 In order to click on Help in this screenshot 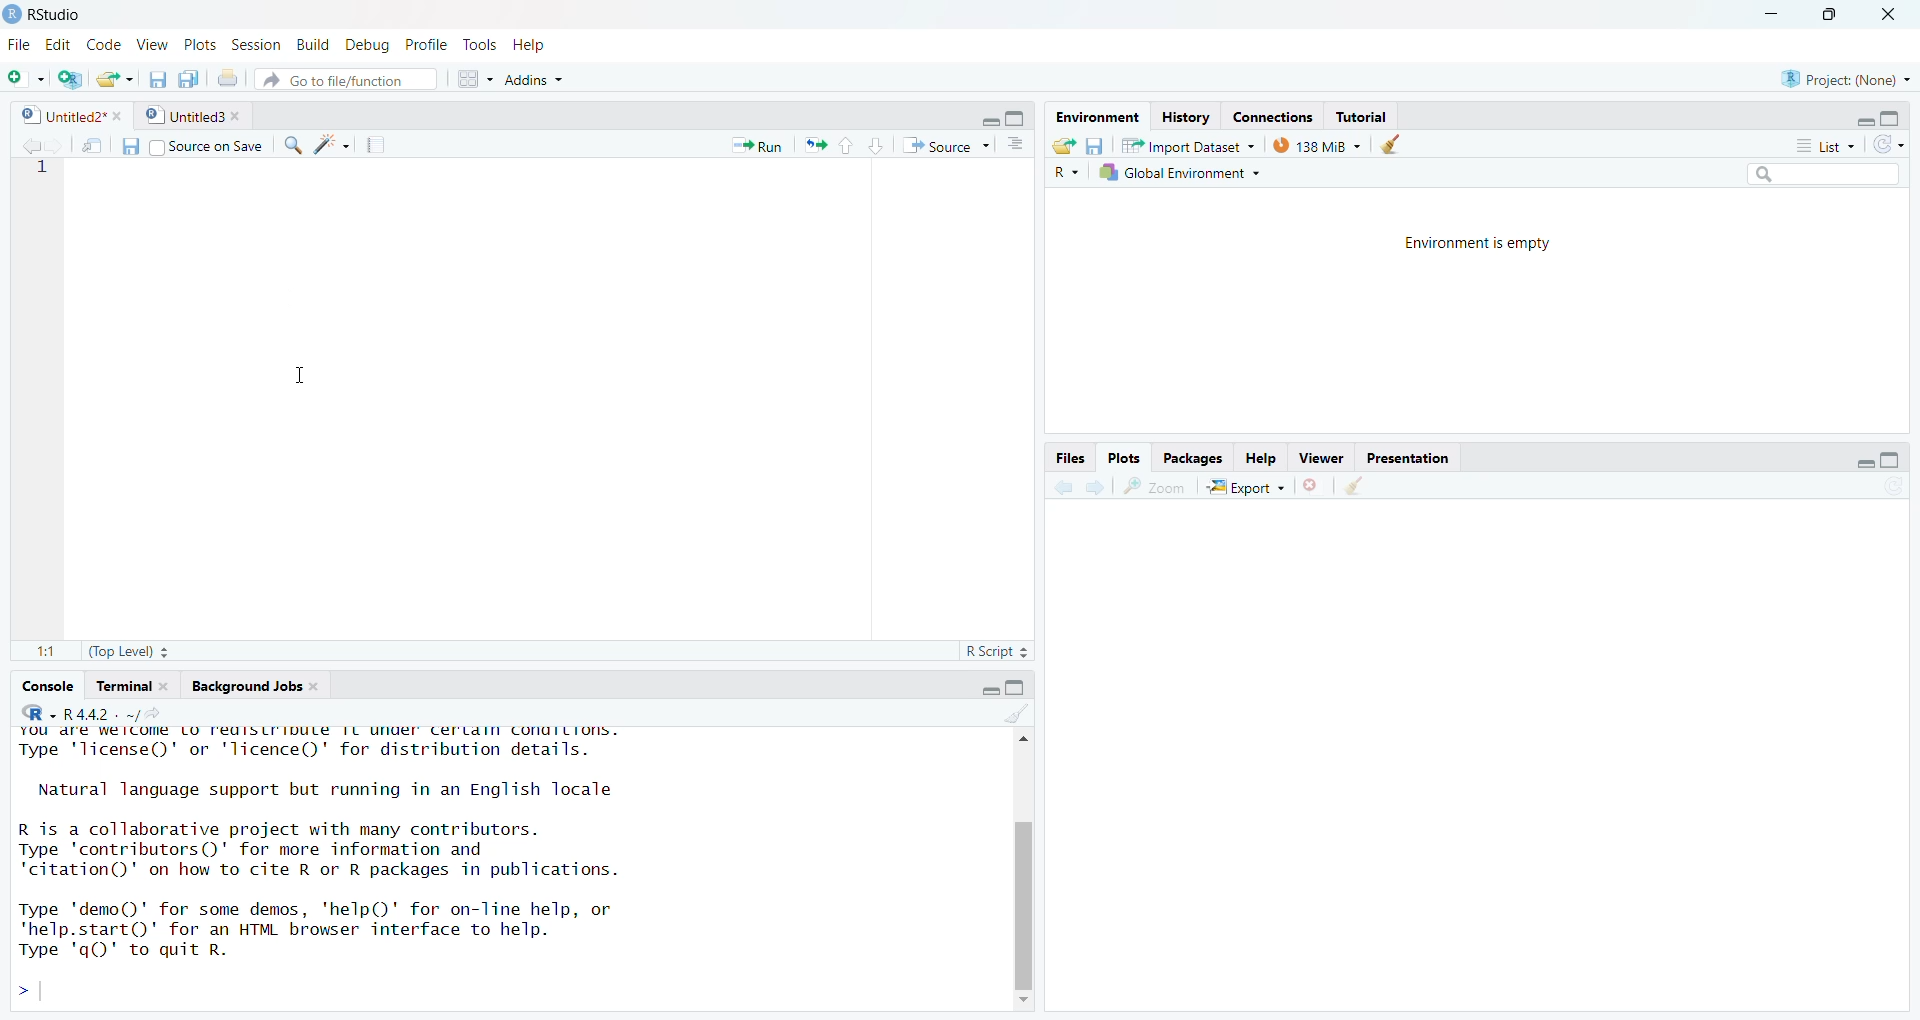, I will do `click(1253, 458)`.